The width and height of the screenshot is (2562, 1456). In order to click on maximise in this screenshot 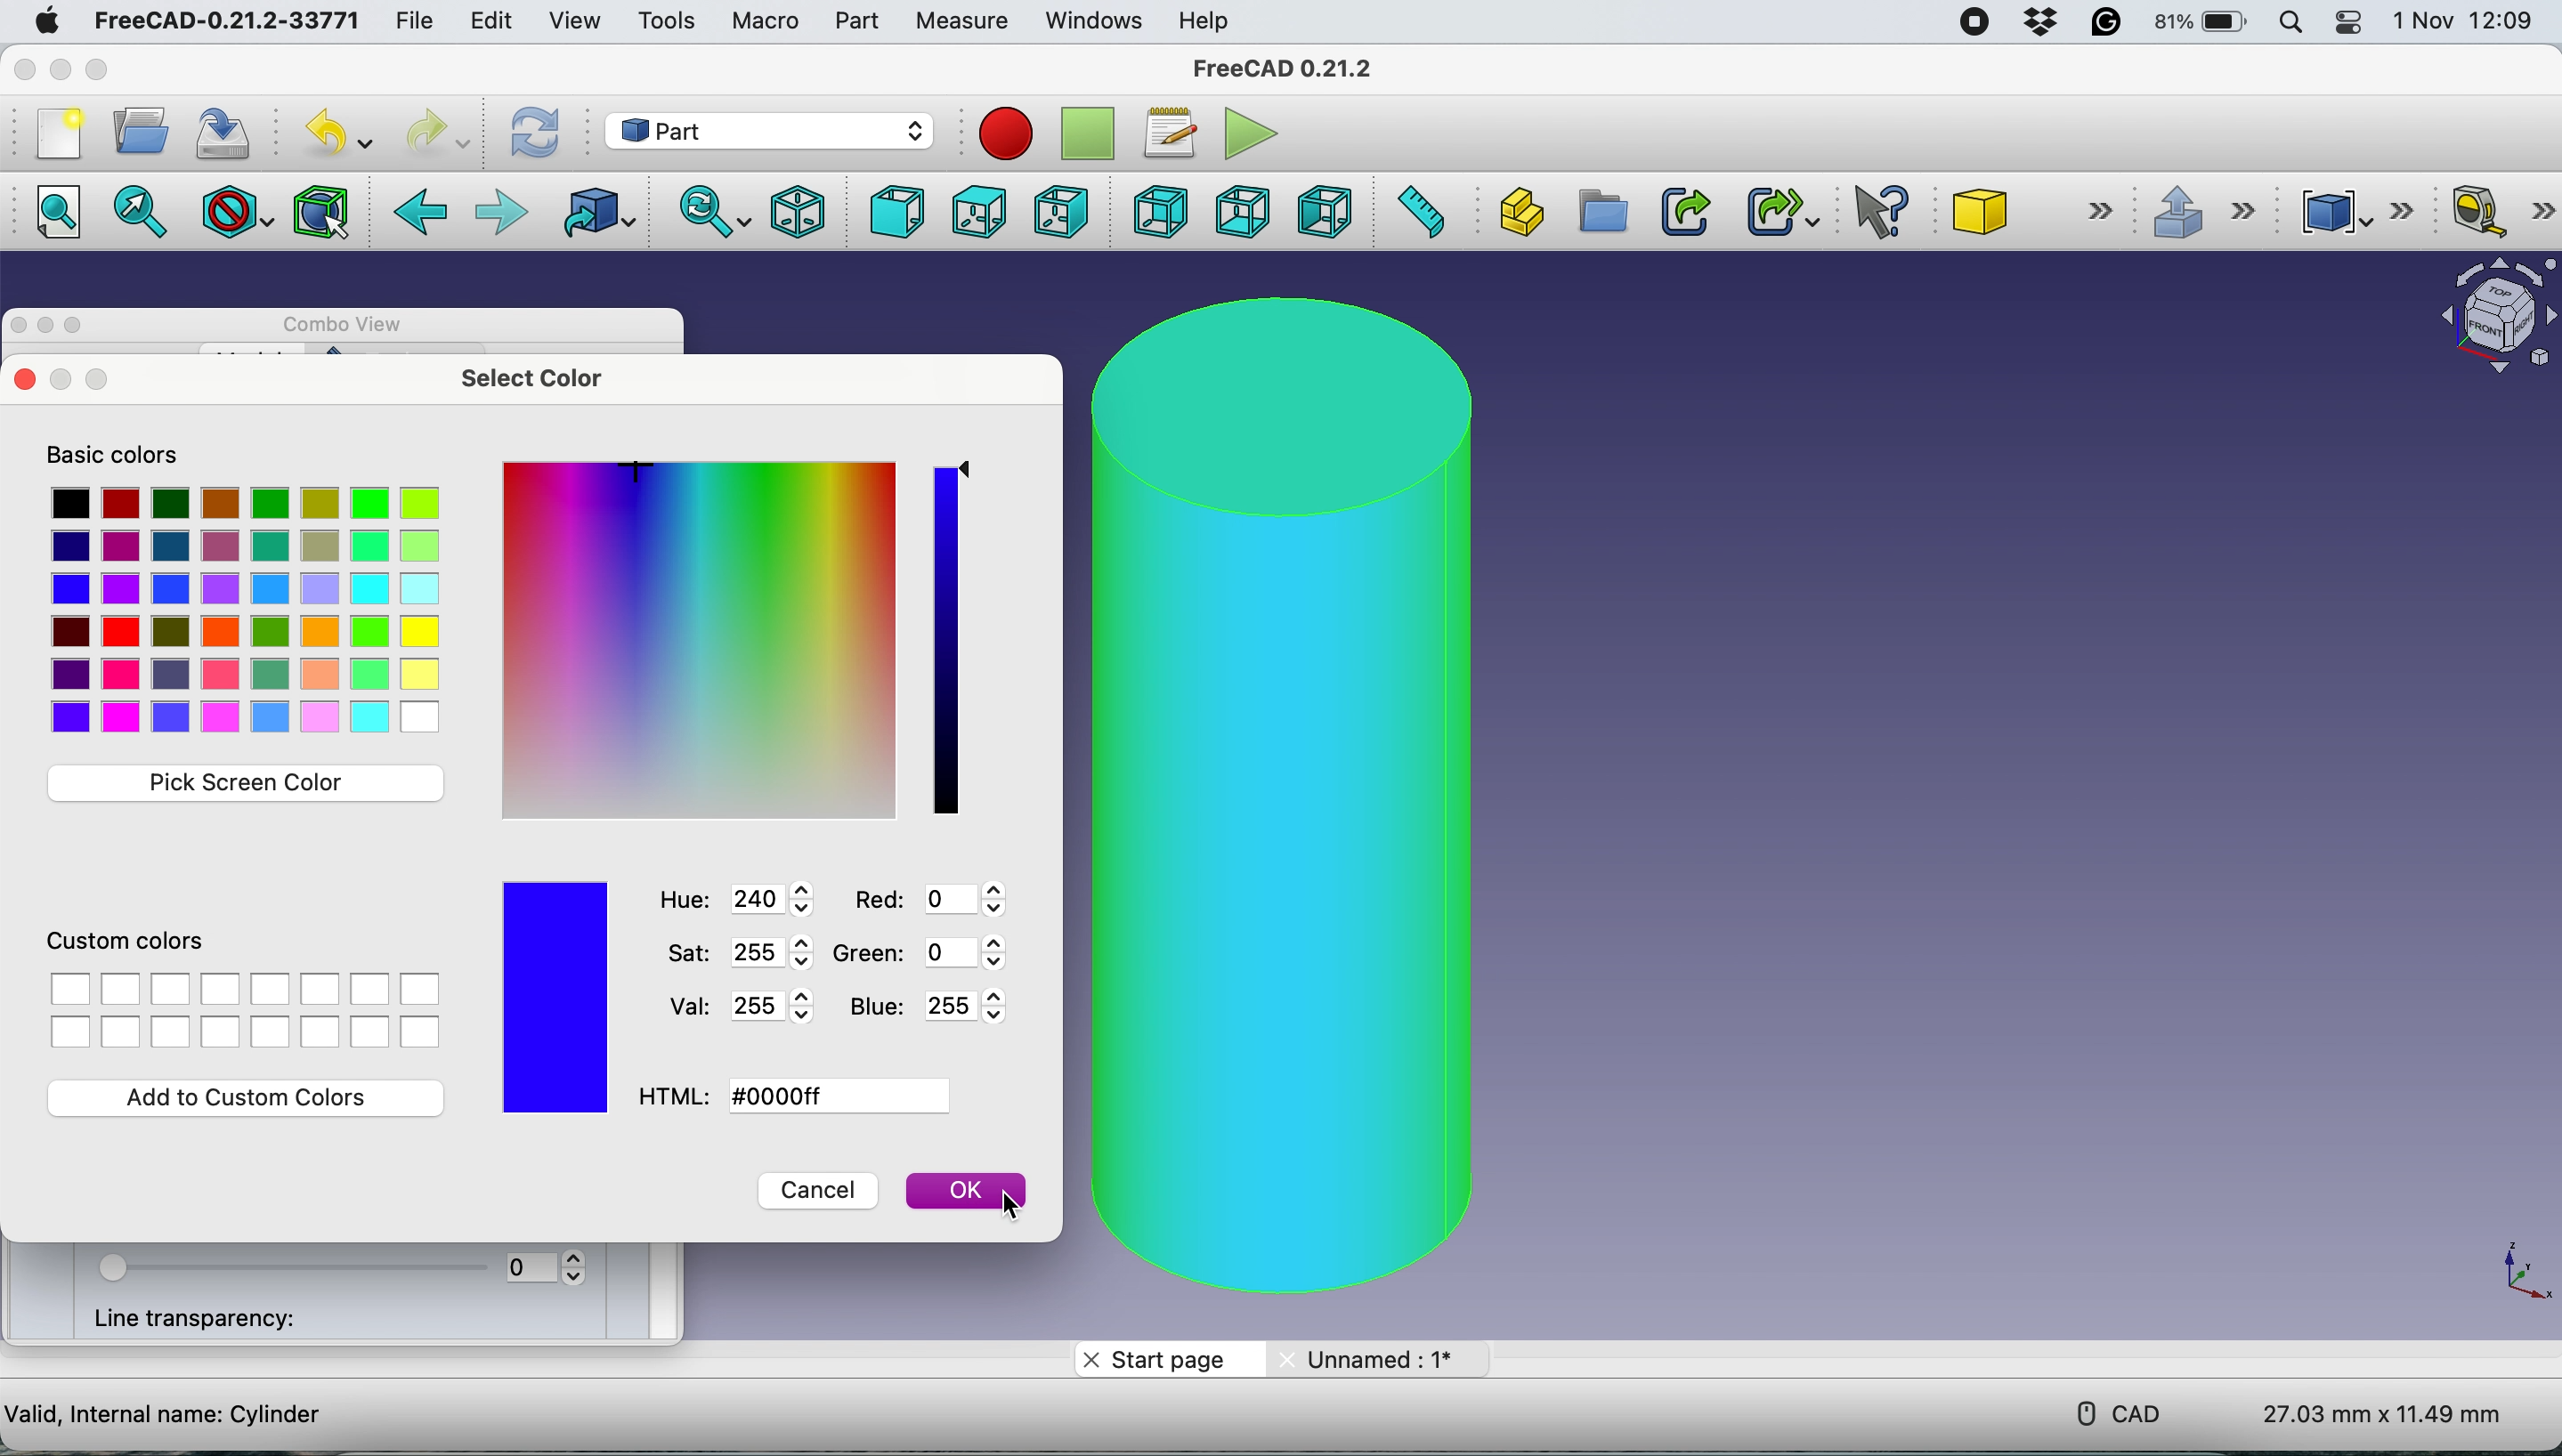, I will do `click(105, 70)`.